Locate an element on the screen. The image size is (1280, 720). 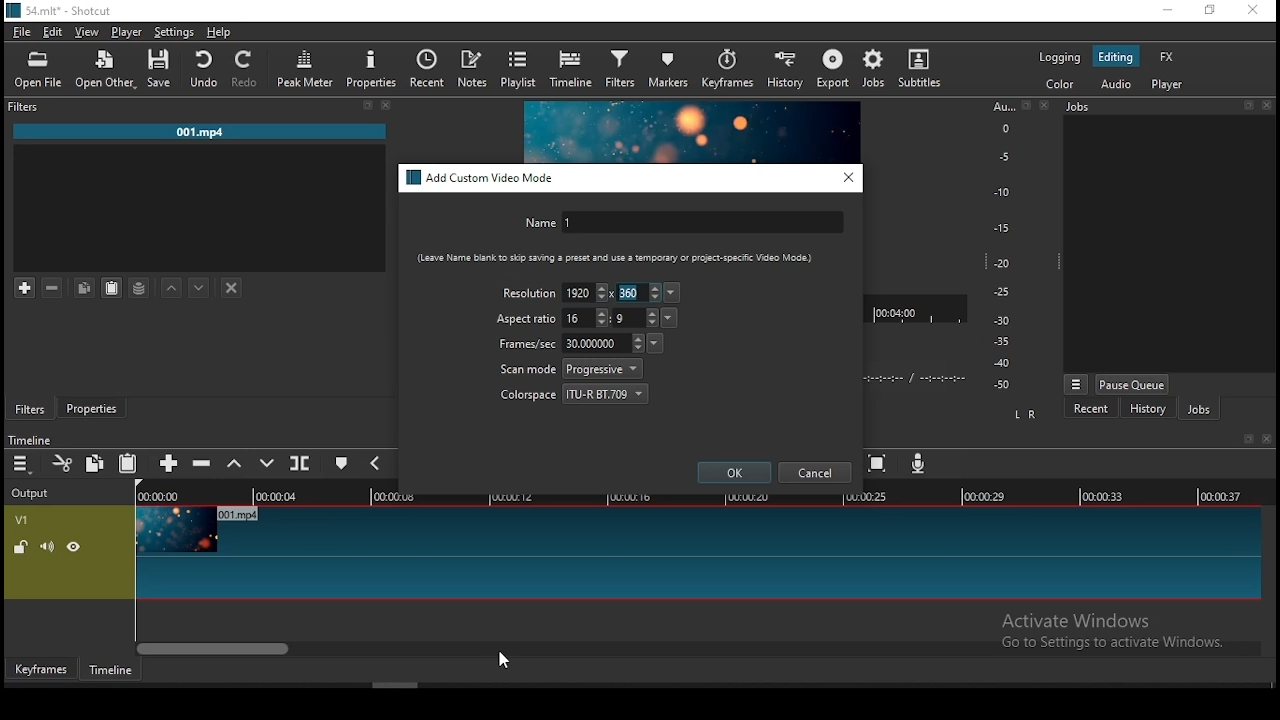
mouse pointer is located at coordinates (500, 660).